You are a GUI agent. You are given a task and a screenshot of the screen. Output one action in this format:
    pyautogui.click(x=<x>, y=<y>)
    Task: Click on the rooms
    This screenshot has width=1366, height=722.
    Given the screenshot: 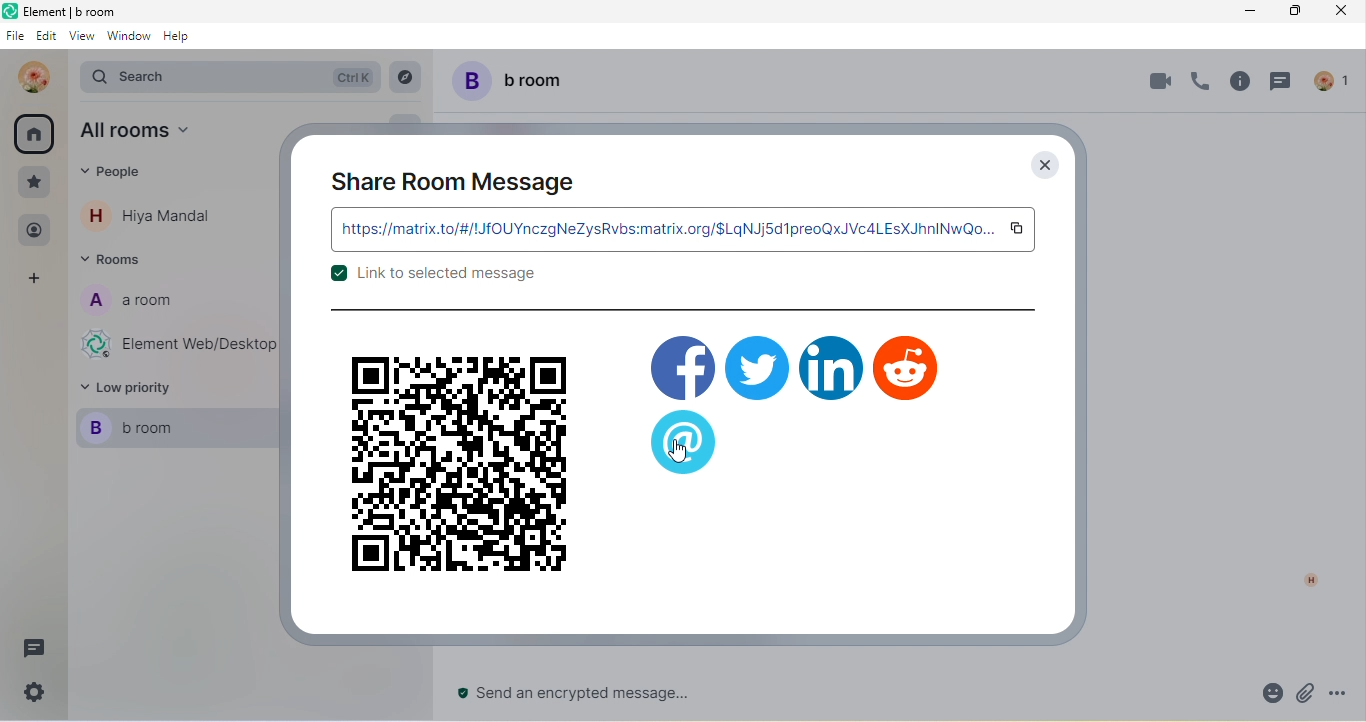 What is the action you would take?
    pyautogui.click(x=119, y=262)
    